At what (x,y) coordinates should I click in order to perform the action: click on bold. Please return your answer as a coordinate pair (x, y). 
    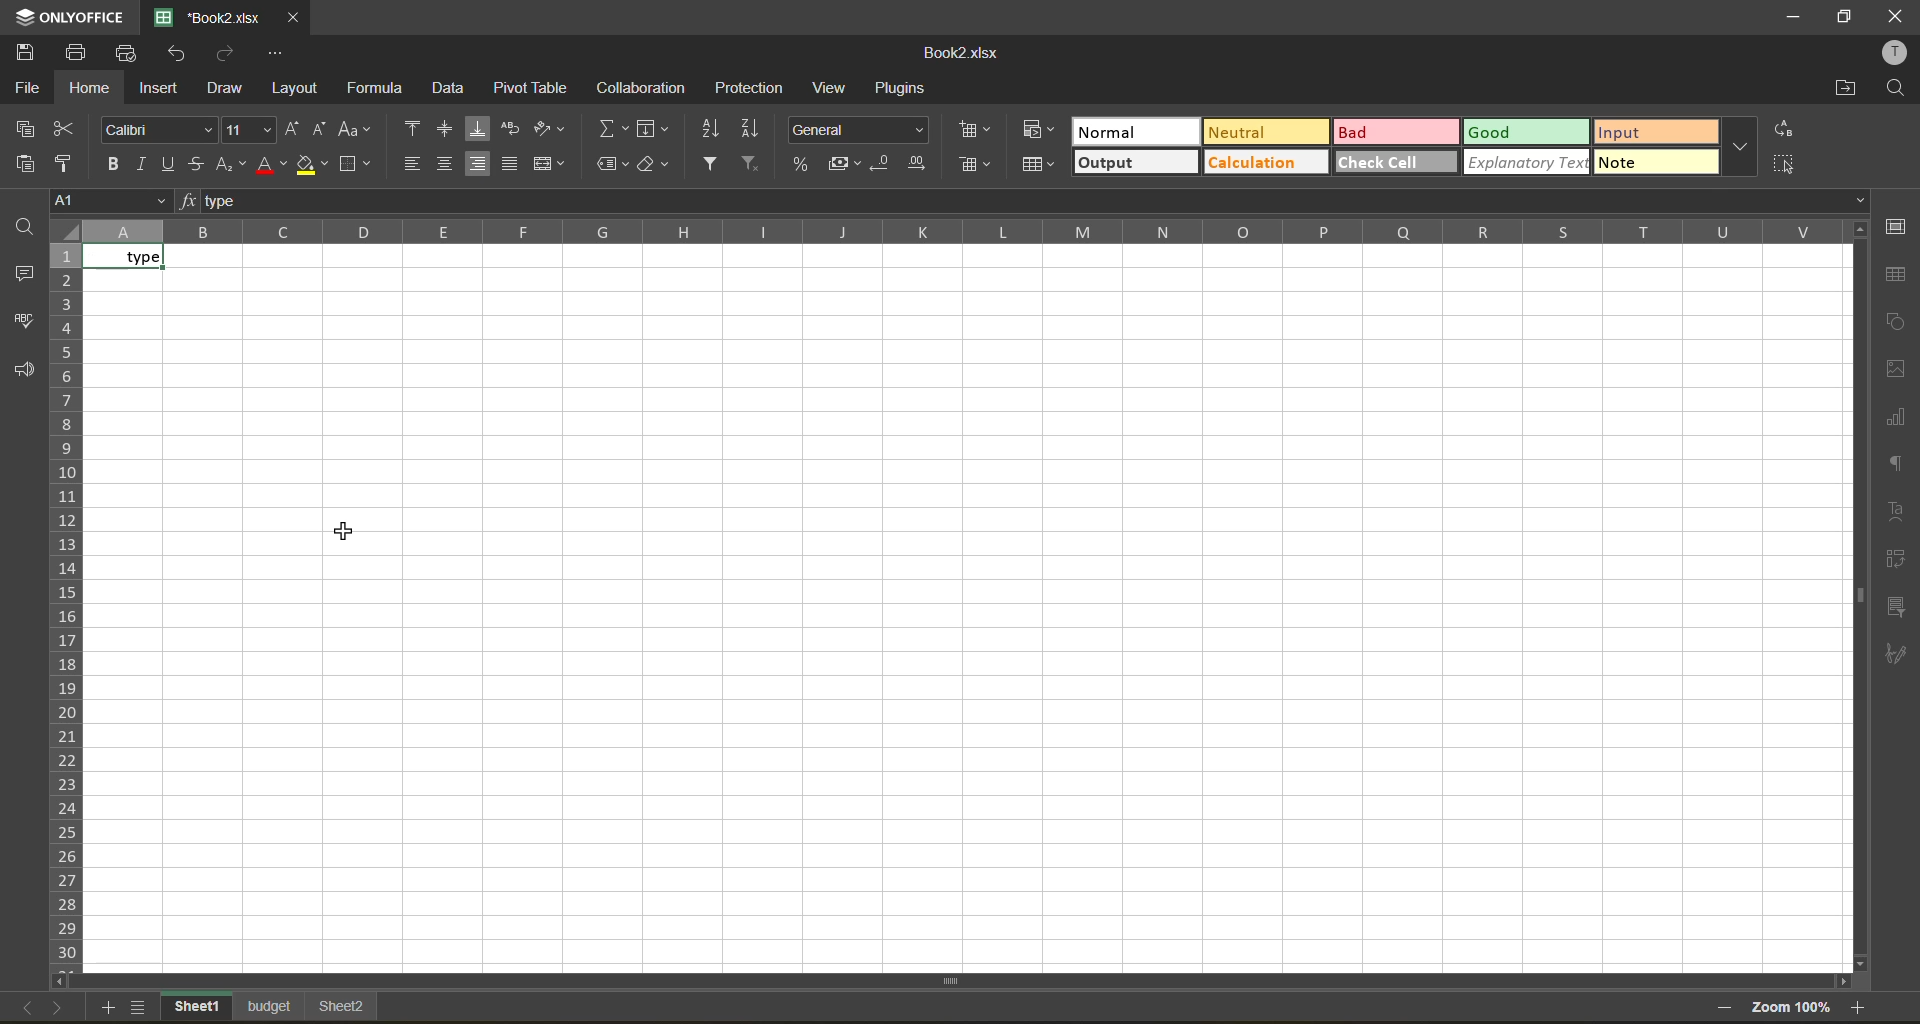
    Looking at the image, I should click on (119, 162).